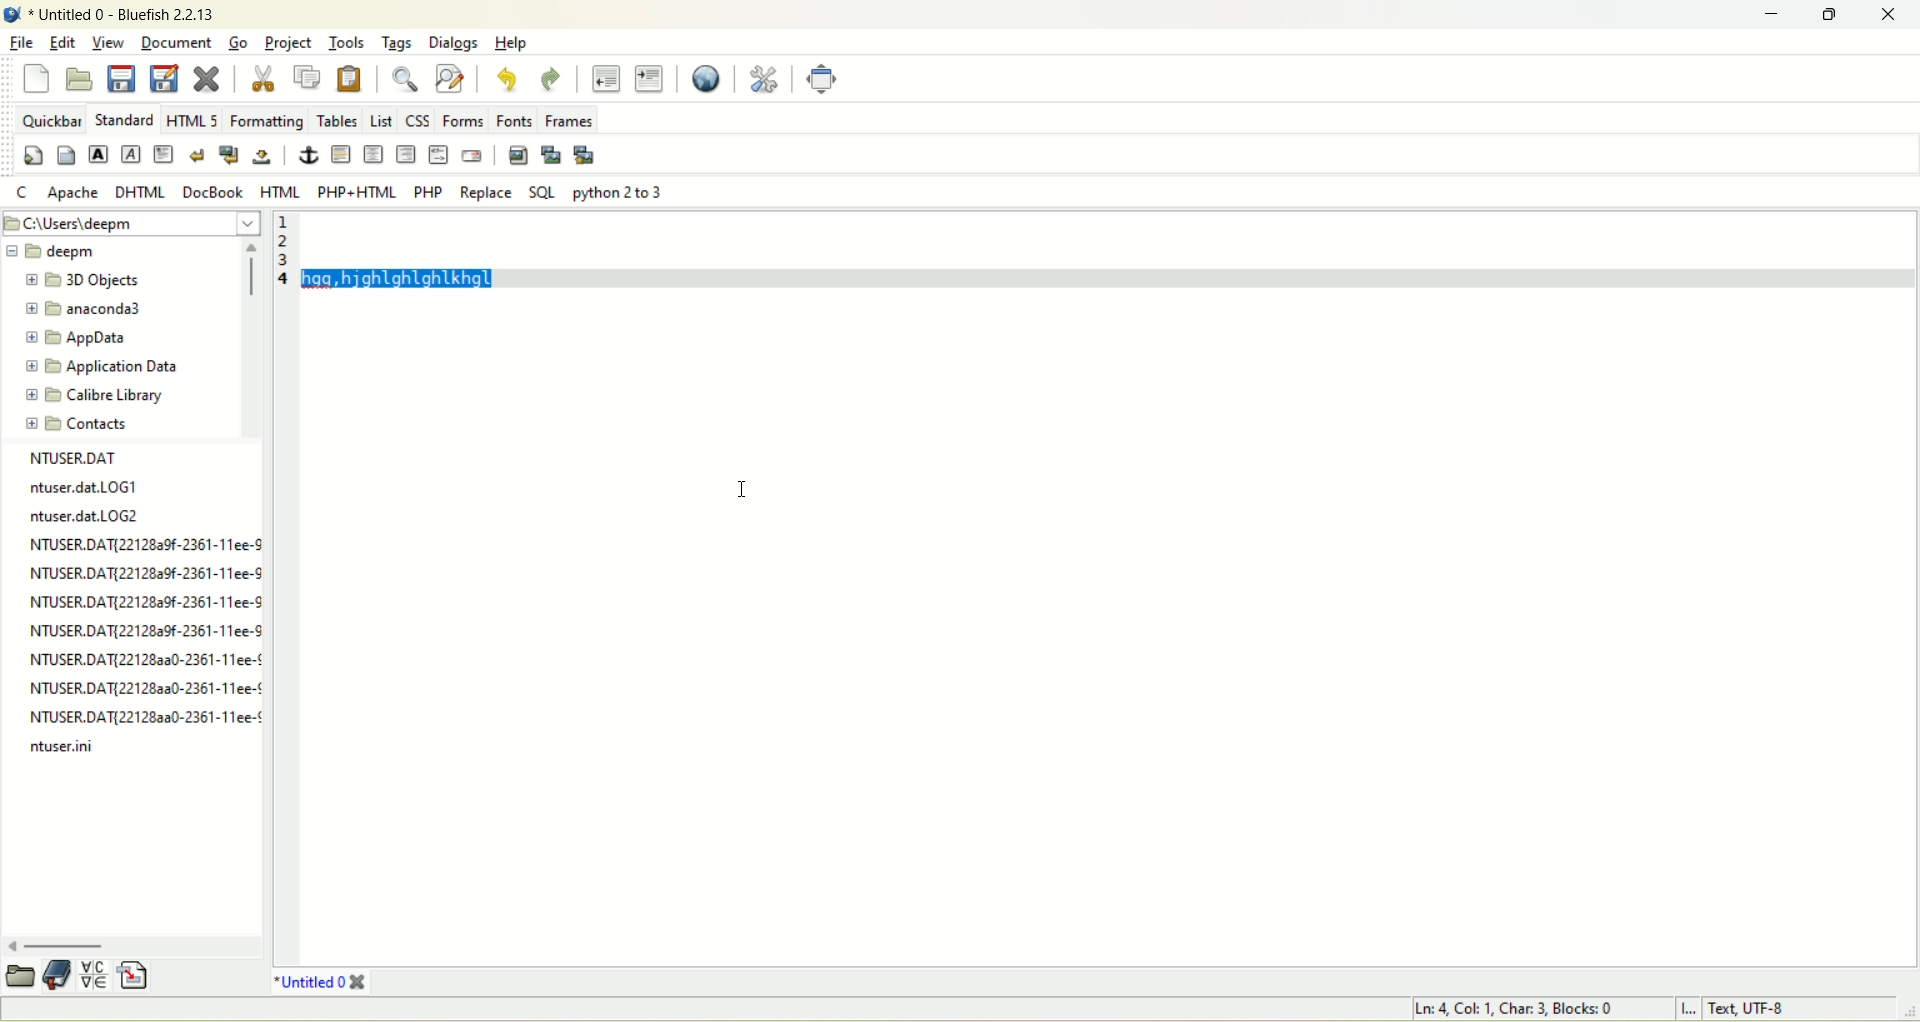 The height and width of the screenshot is (1022, 1920). What do you see at coordinates (229, 155) in the screenshot?
I see `break and clear` at bounding box center [229, 155].